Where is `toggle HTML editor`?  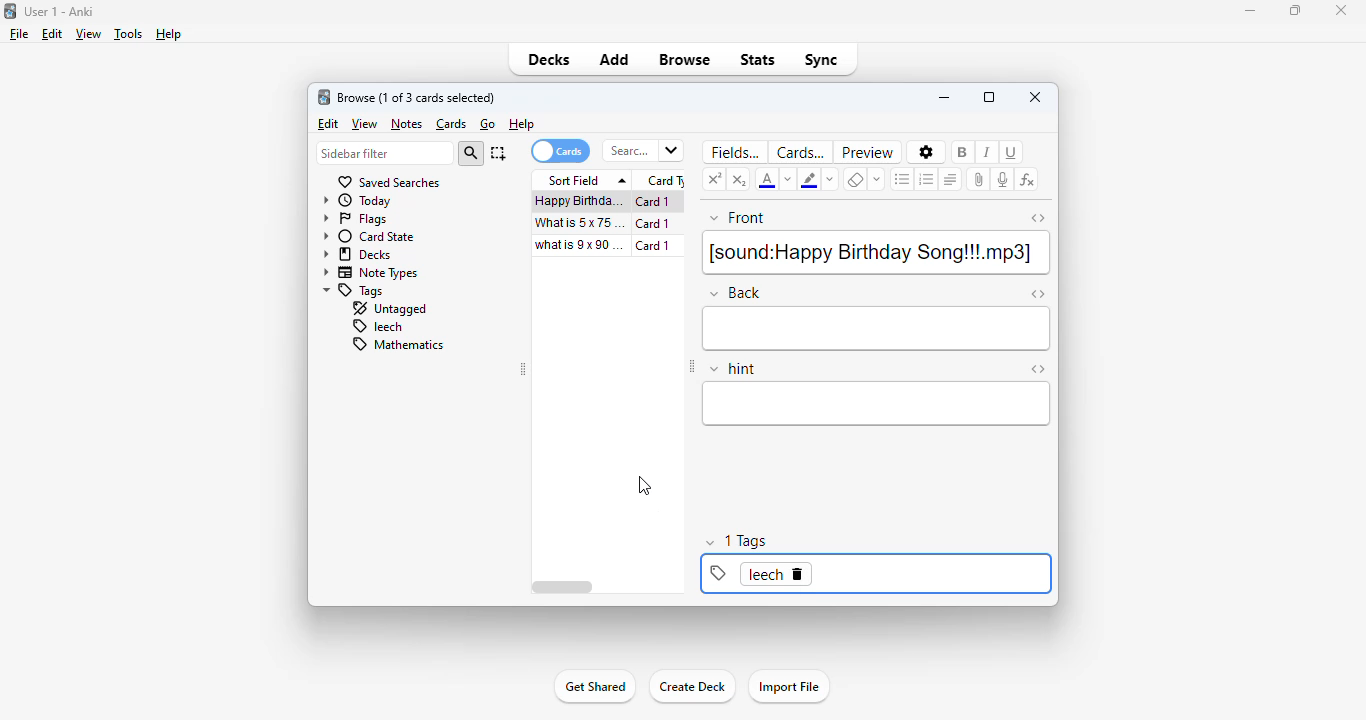 toggle HTML editor is located at coordinates (1037, 218).